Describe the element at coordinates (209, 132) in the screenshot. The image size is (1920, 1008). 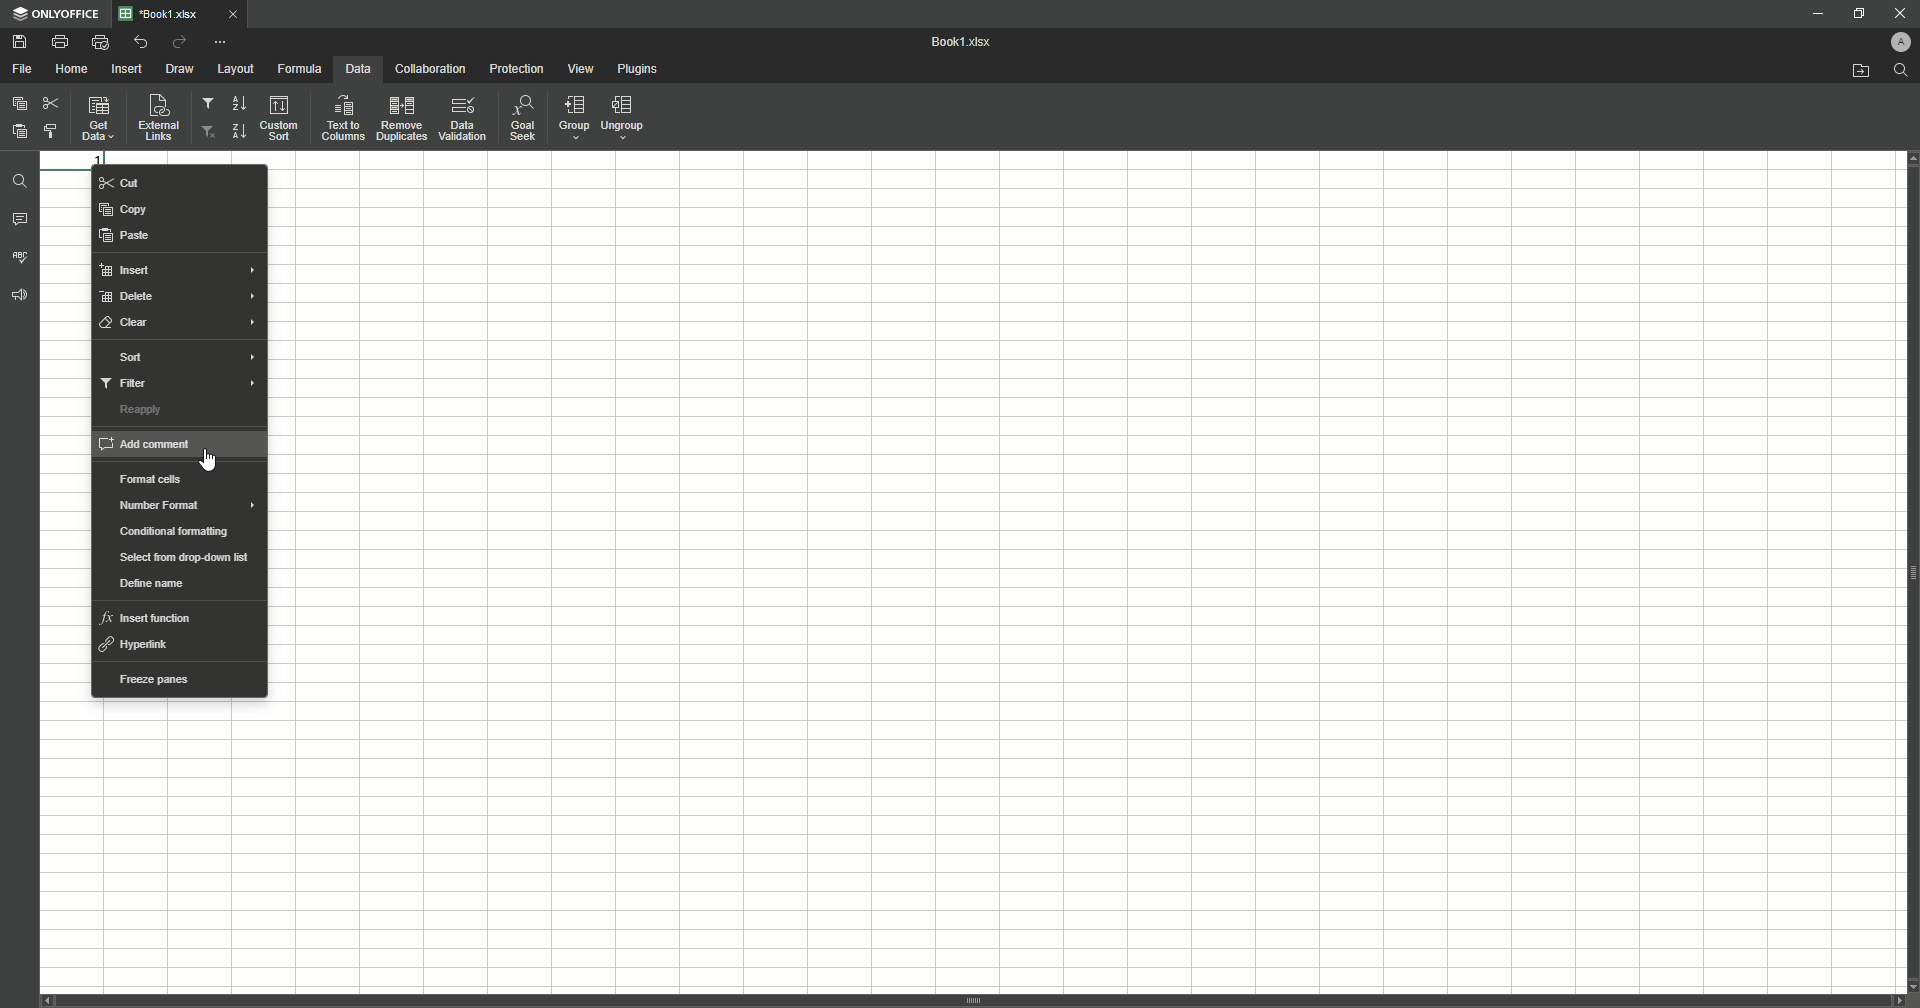
I see `Remove Filter` at that location.